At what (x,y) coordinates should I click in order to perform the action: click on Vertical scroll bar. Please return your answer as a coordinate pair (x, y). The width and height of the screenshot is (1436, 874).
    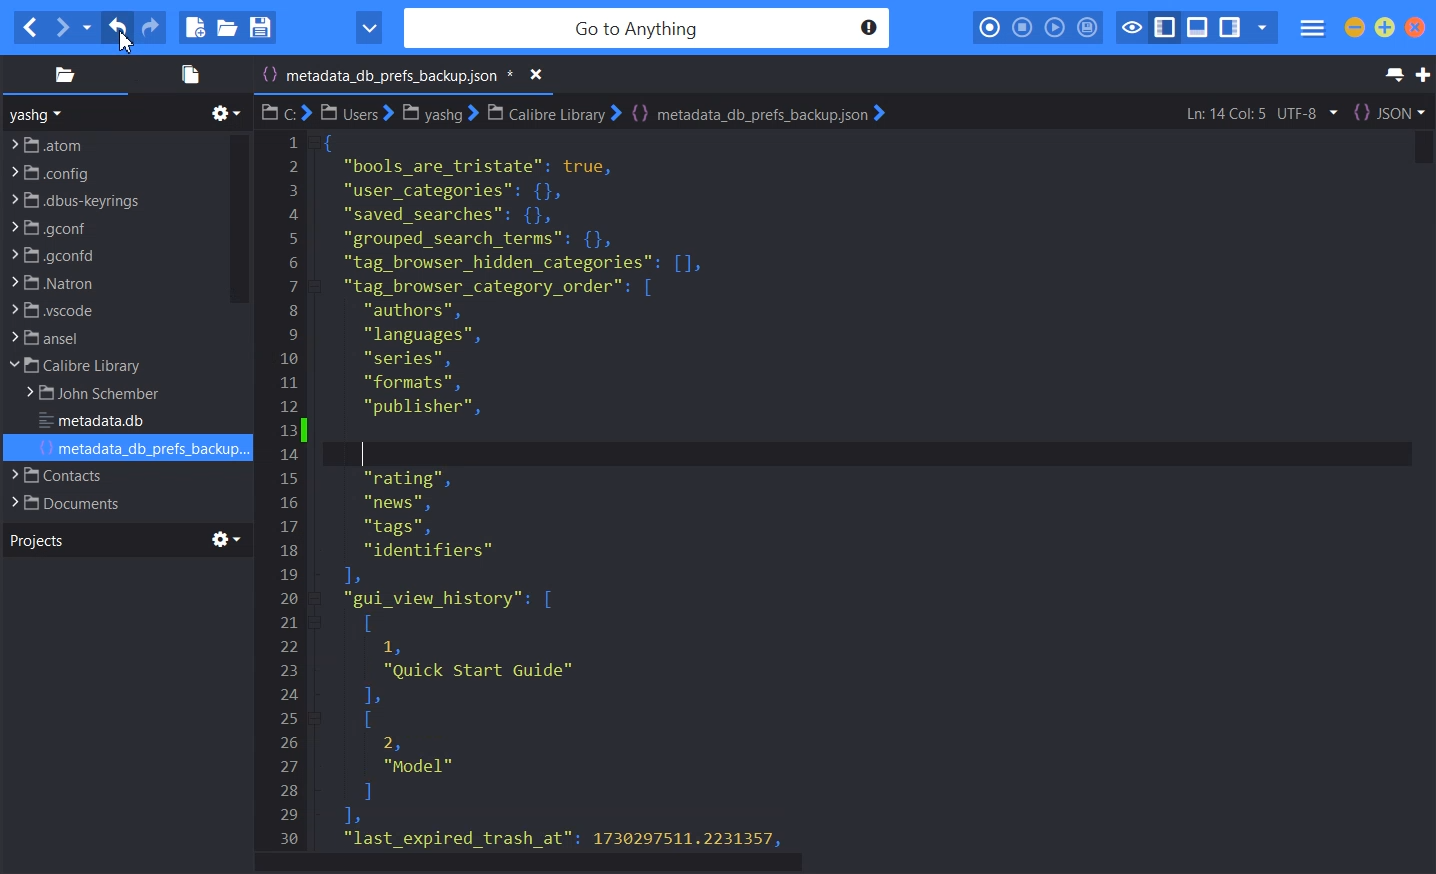
    Looking at the image, I should click on (238, 218).